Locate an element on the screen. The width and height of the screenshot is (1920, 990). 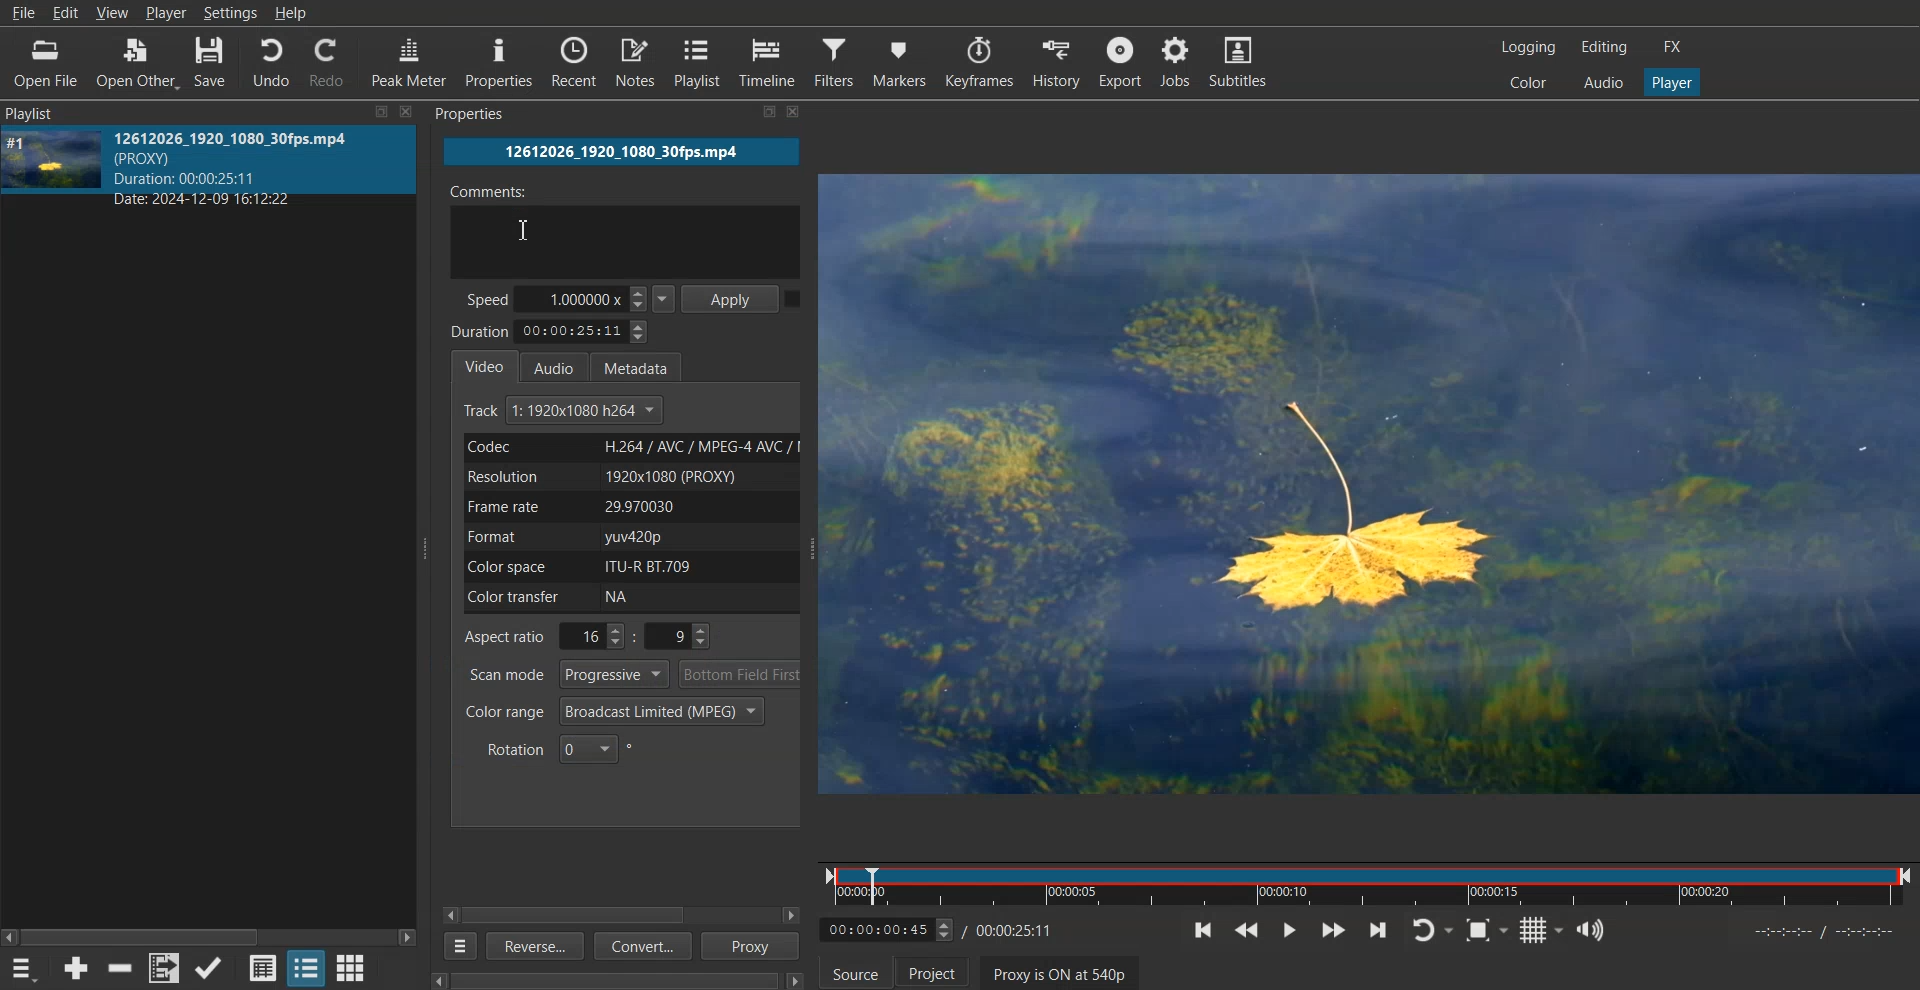
Settings is located at coordinates (230, 13).